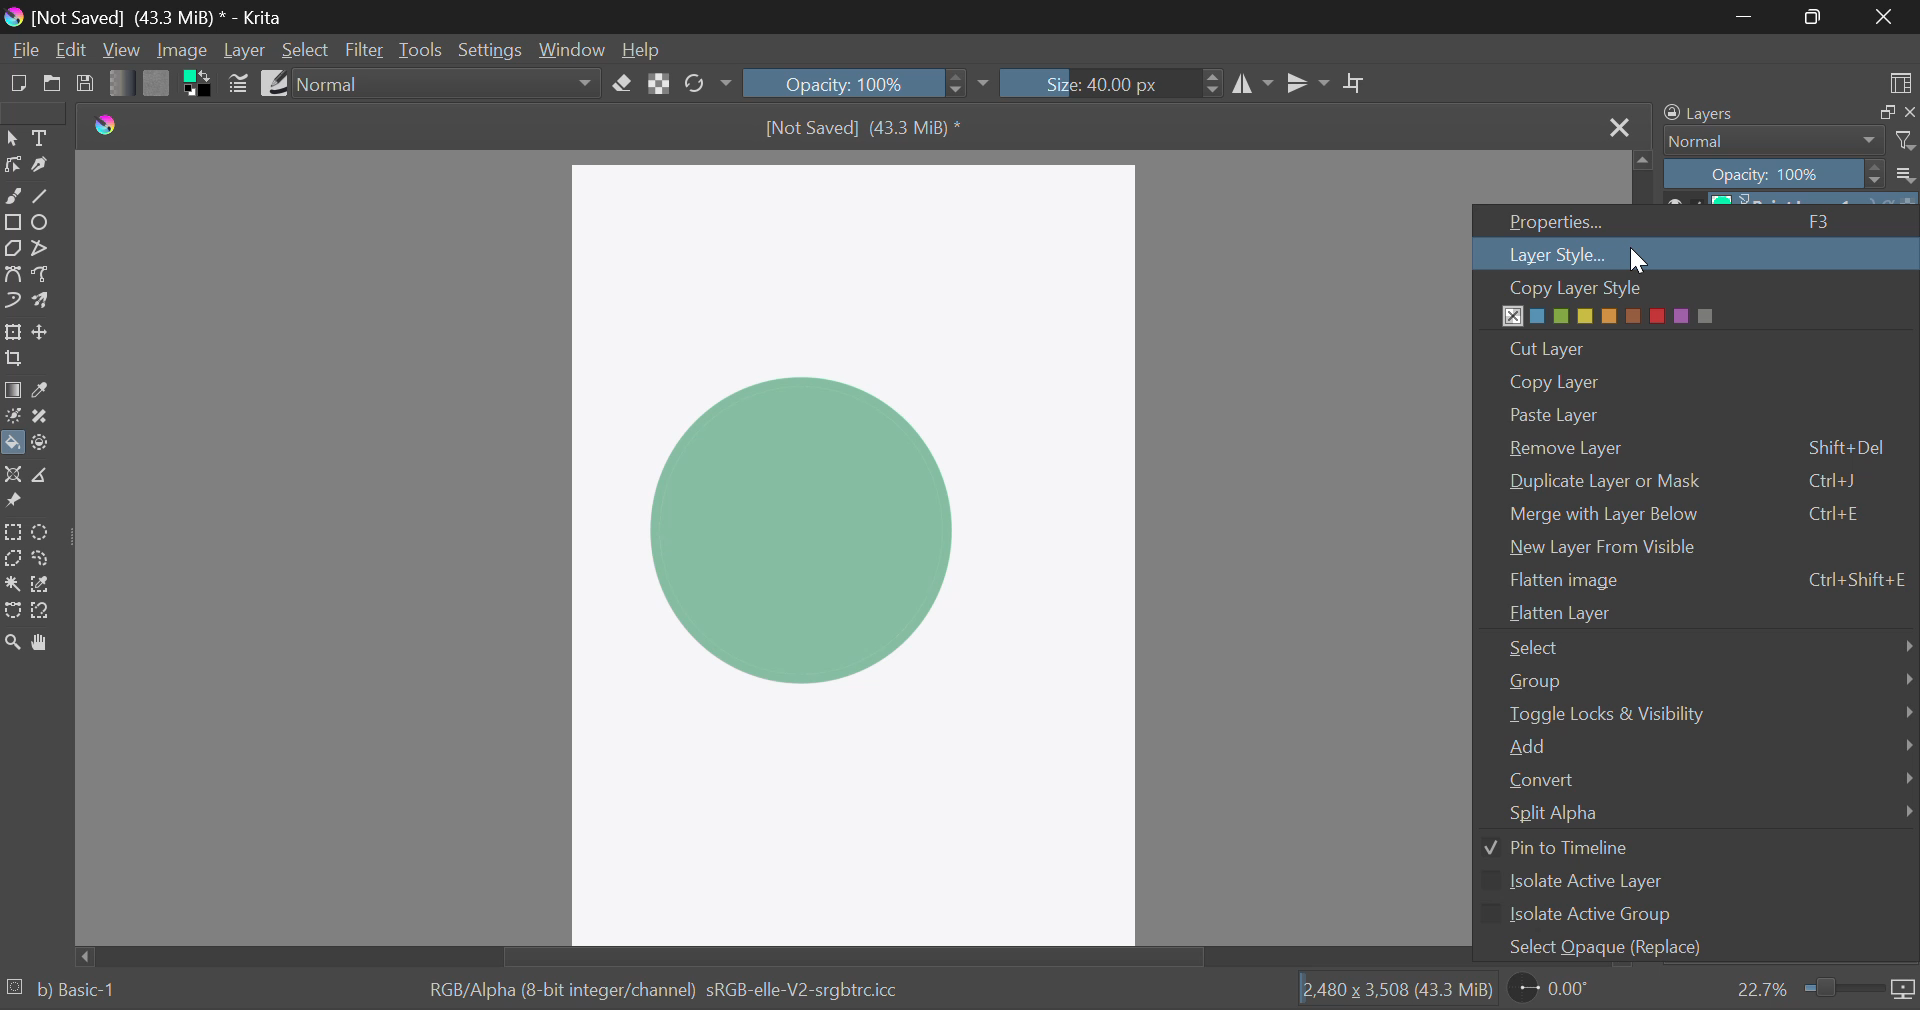 This screenshot has width=1920, height=1010. Describe the element at coordinates (14, 196) in the screenshot. I see `Freehand` at that location.